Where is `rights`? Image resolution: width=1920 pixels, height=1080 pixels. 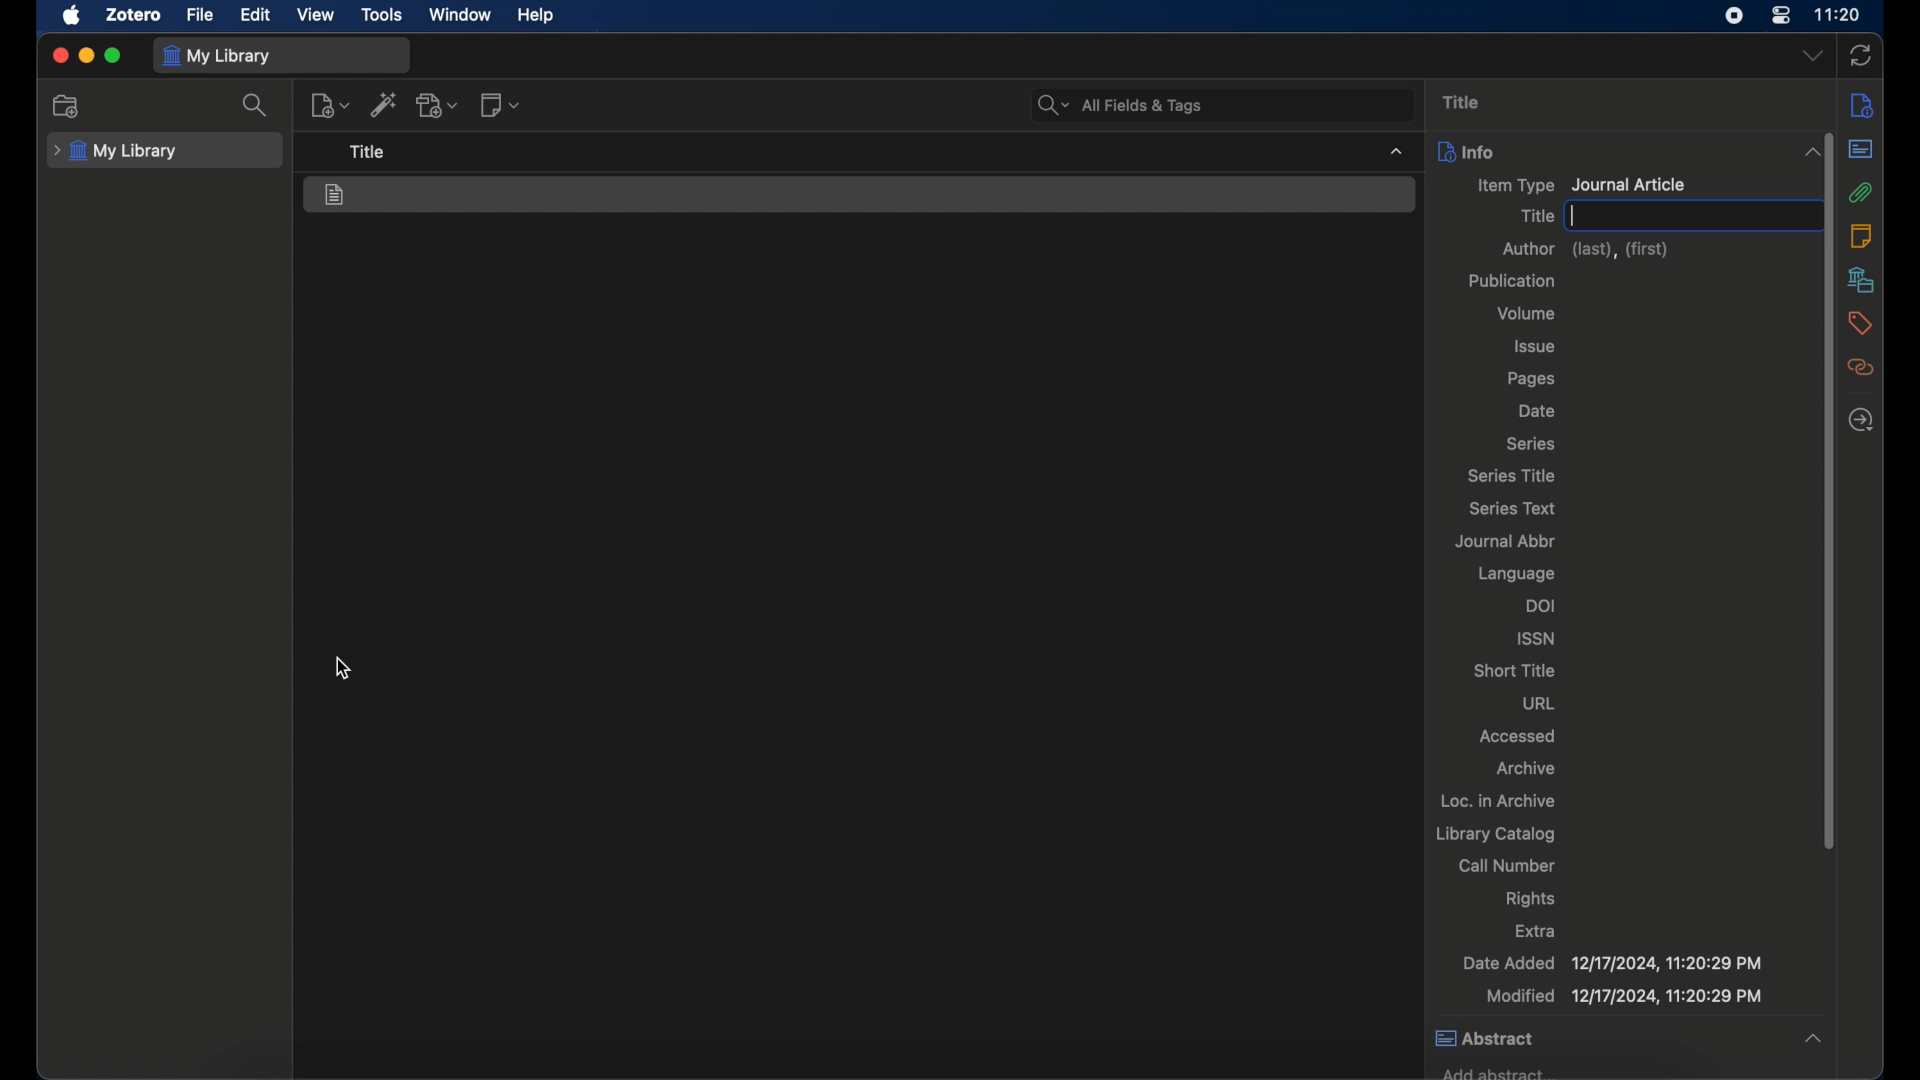 rights is located at coordinates (1531, 899).